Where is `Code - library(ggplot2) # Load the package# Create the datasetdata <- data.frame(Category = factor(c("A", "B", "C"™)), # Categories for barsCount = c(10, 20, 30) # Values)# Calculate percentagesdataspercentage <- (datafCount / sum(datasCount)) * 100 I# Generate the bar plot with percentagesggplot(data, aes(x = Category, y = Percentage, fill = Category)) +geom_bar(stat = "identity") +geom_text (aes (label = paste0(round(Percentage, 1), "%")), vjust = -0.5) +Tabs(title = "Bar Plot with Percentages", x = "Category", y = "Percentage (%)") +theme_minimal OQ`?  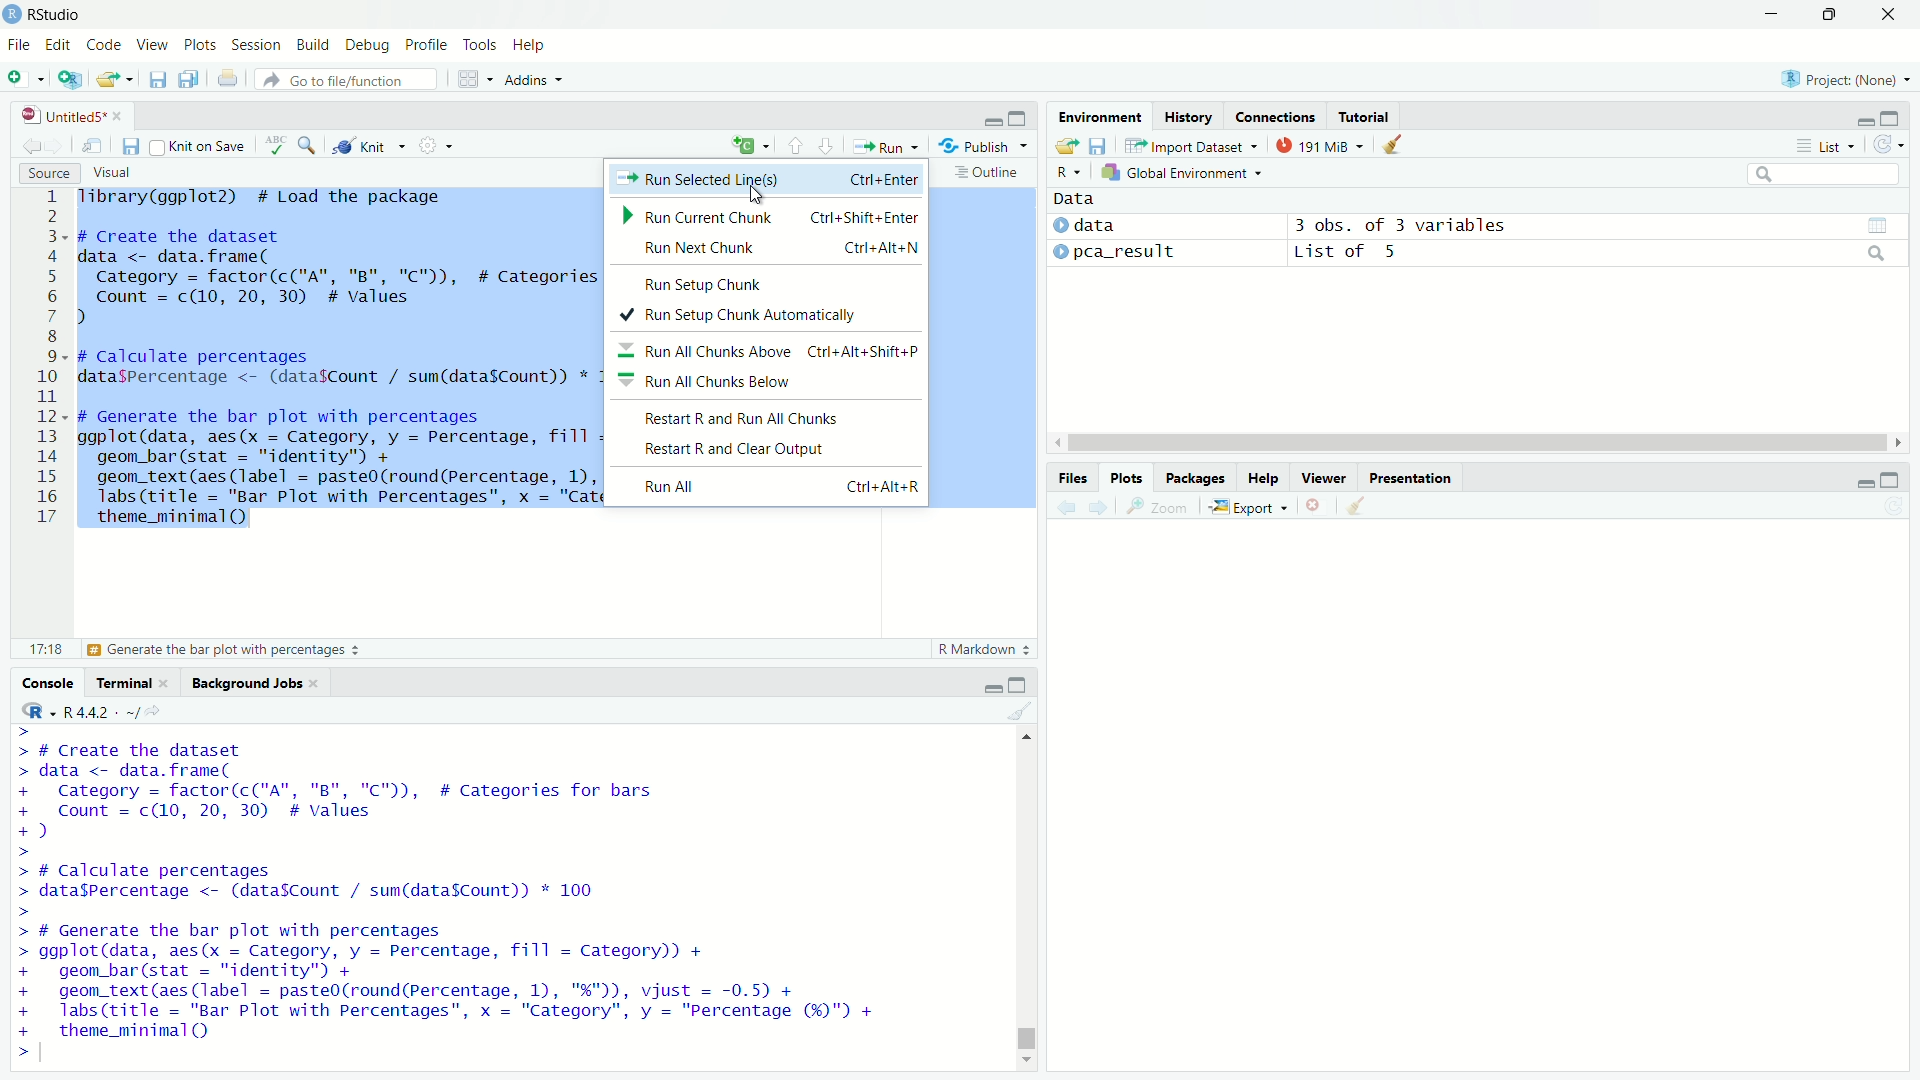
Code - library(ggplot2) # Load the package# Create the datasetdata <- data.frame(Category = factor(c("A", "B", "C"™)), # Categories for barsCount = c(10, 20, 30) # Values)# Calculate percentagesdataspercentage <- (datafCount / sum(datasCount)) * 100 I# Generate the bar plot with percentagesggplot(data, aes(x = Category, y = Percentage, fill = Category)) +geom_bar(stat = "identity") +geom_text (aes (label = paste0(round(Percentage, 1), "%")), vjust = -0.5) +Tabs(title = "Bar Plot with Percentages", x = "Category", y = "Percentage (%)") +theme_minimal OQ is located at coordinates (332, 361).